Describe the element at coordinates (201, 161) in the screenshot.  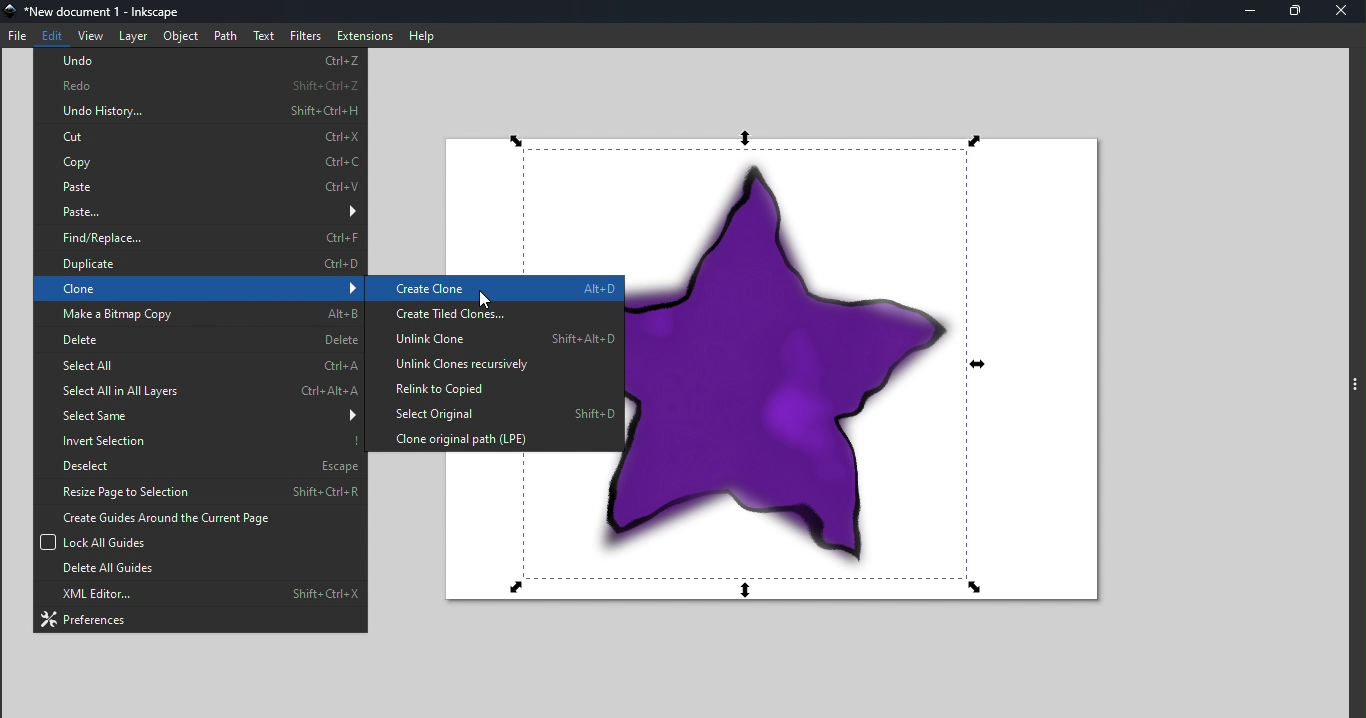
I see `copy` at that location.